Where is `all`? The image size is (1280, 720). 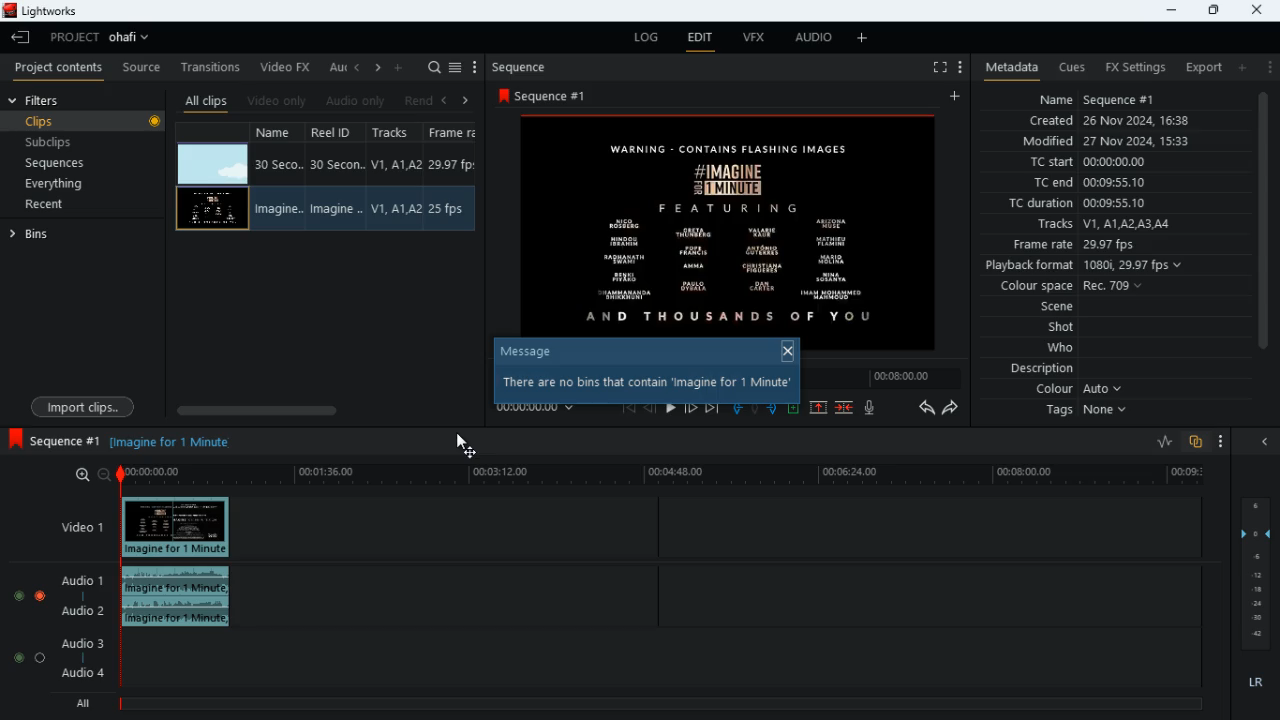
all is located at coordinates (87, 704).